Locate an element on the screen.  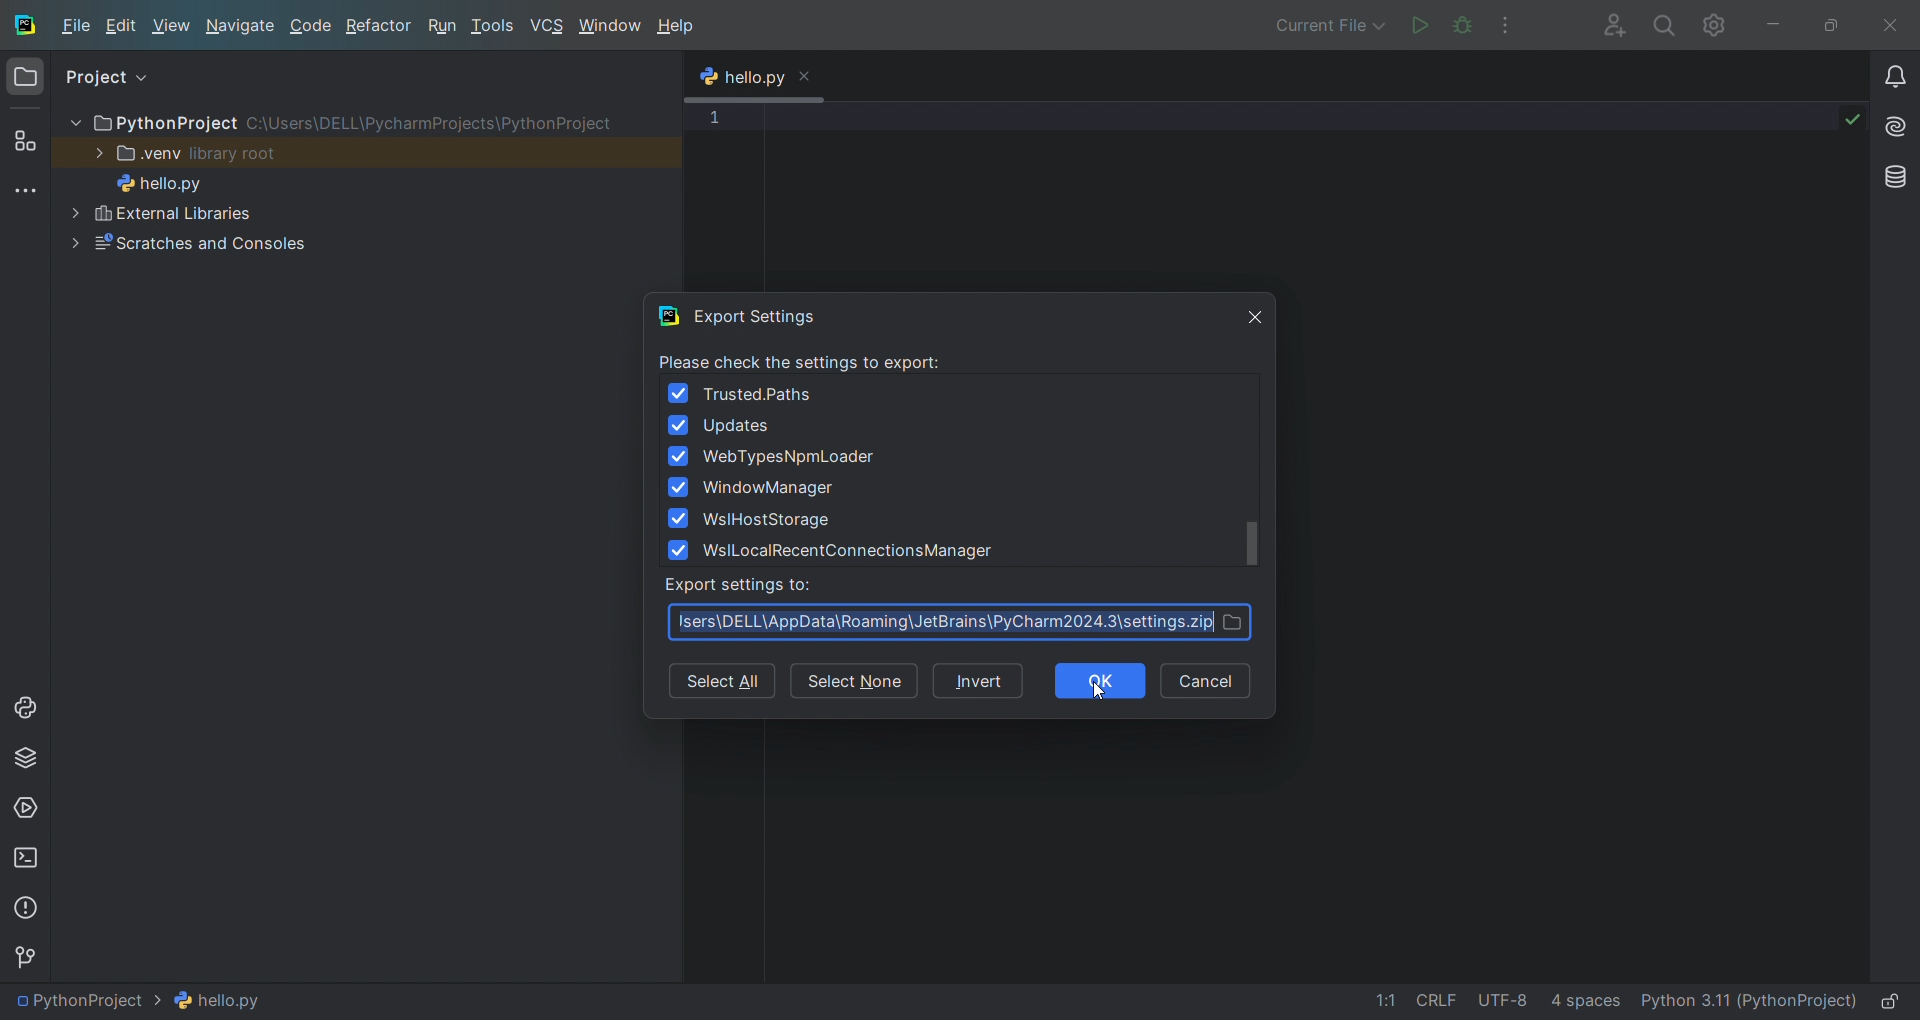
saved is located at coordinates (1852, 117).